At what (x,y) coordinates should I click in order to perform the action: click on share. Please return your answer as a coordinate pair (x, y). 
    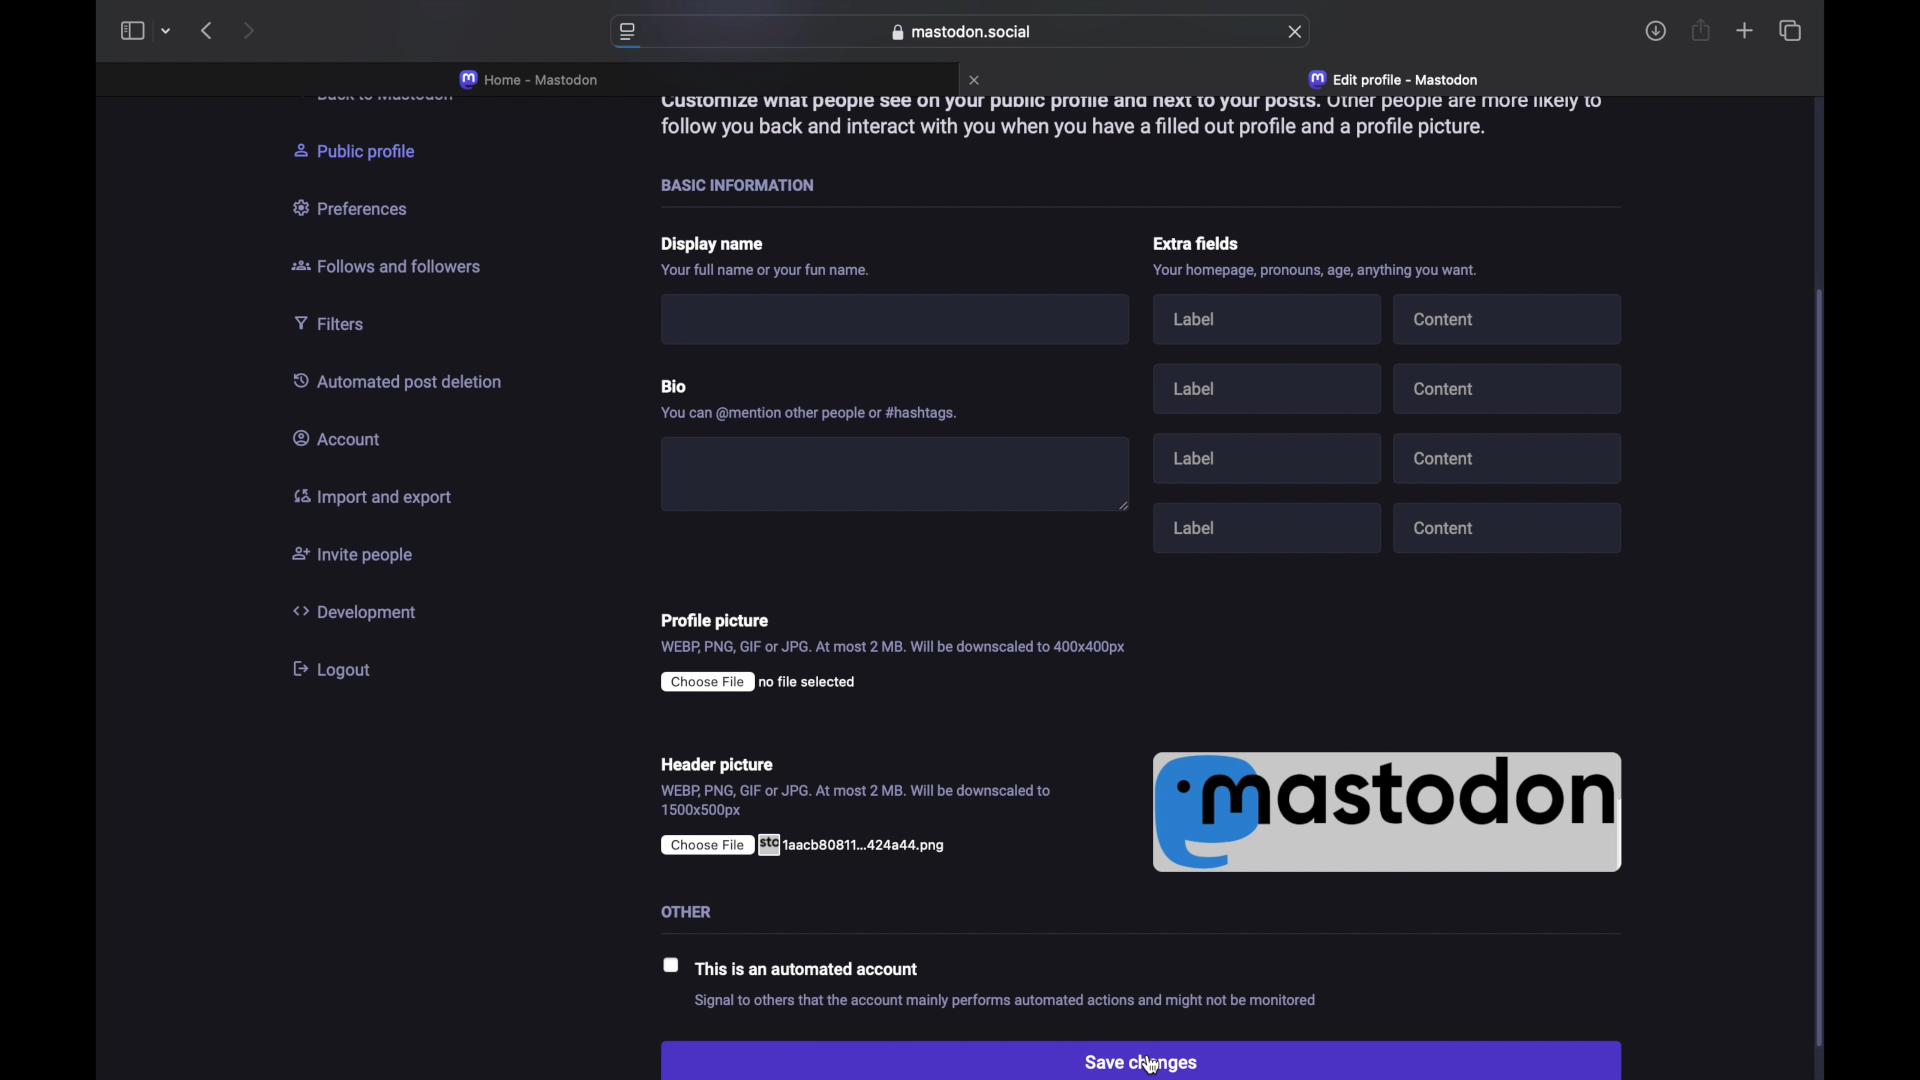
    Looking at the image, I should click on (1702, 30).